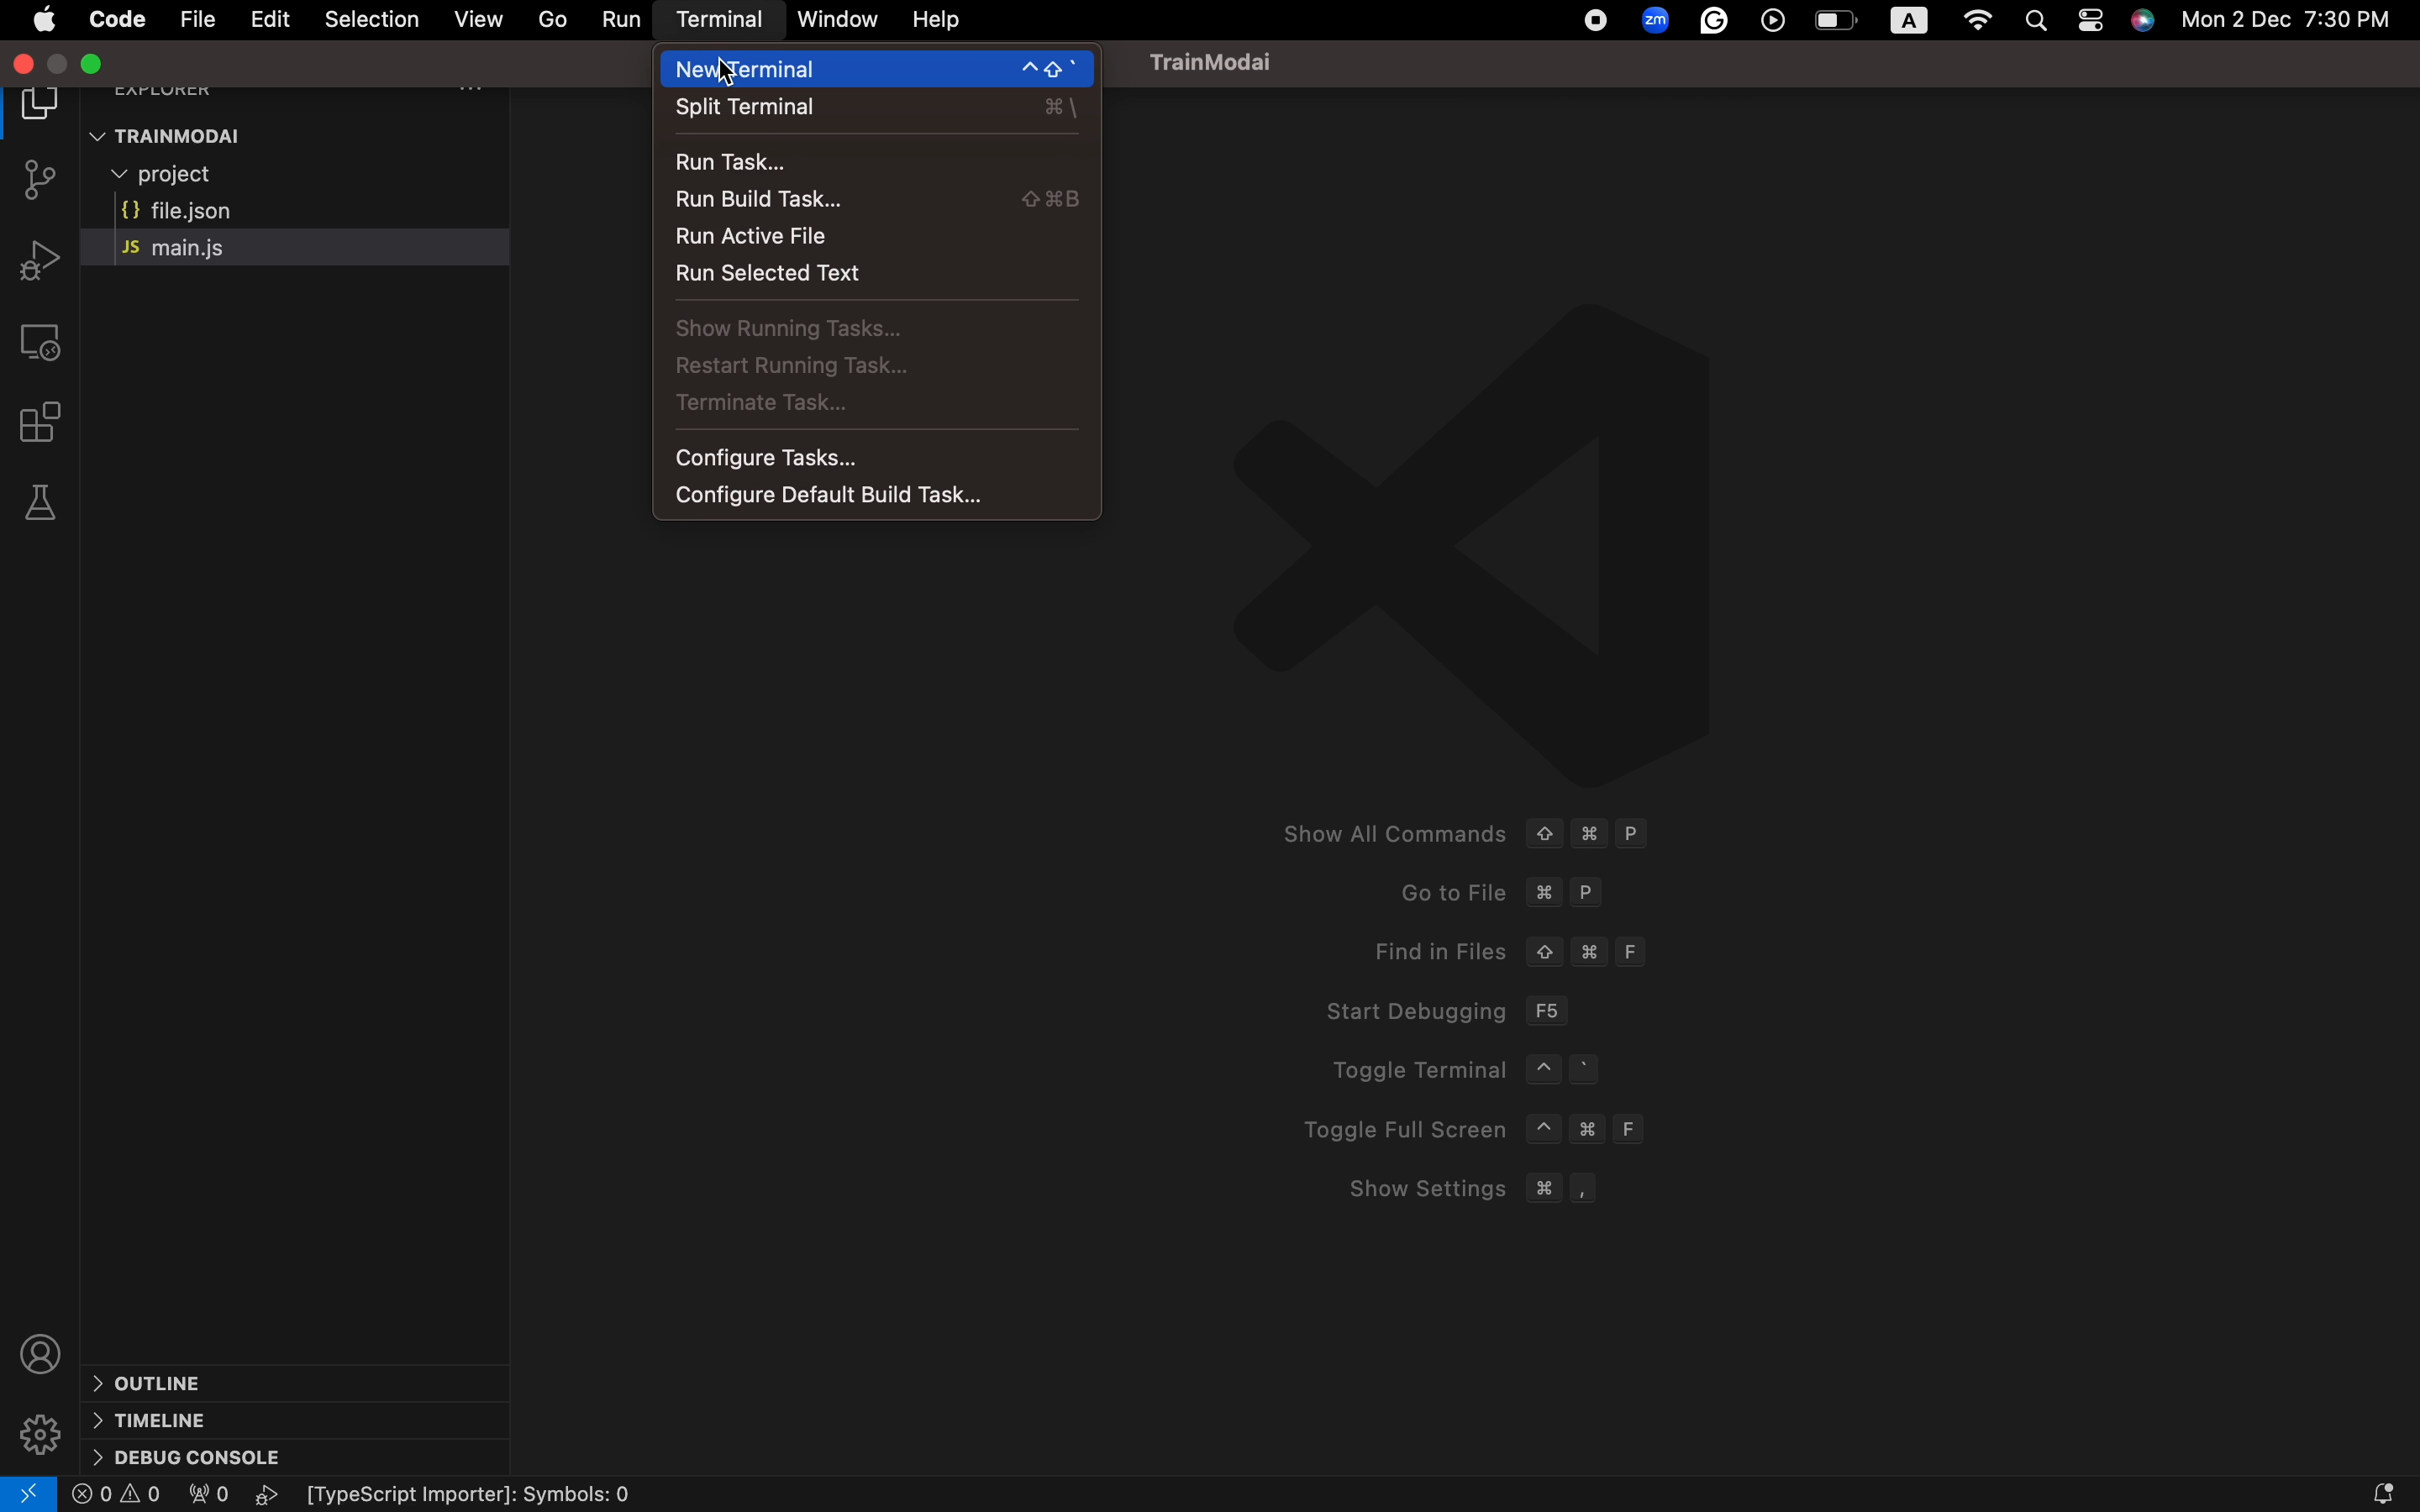  Describe the element at coordinates (60, 64) in the screenshot. I see `maximize` at that location.